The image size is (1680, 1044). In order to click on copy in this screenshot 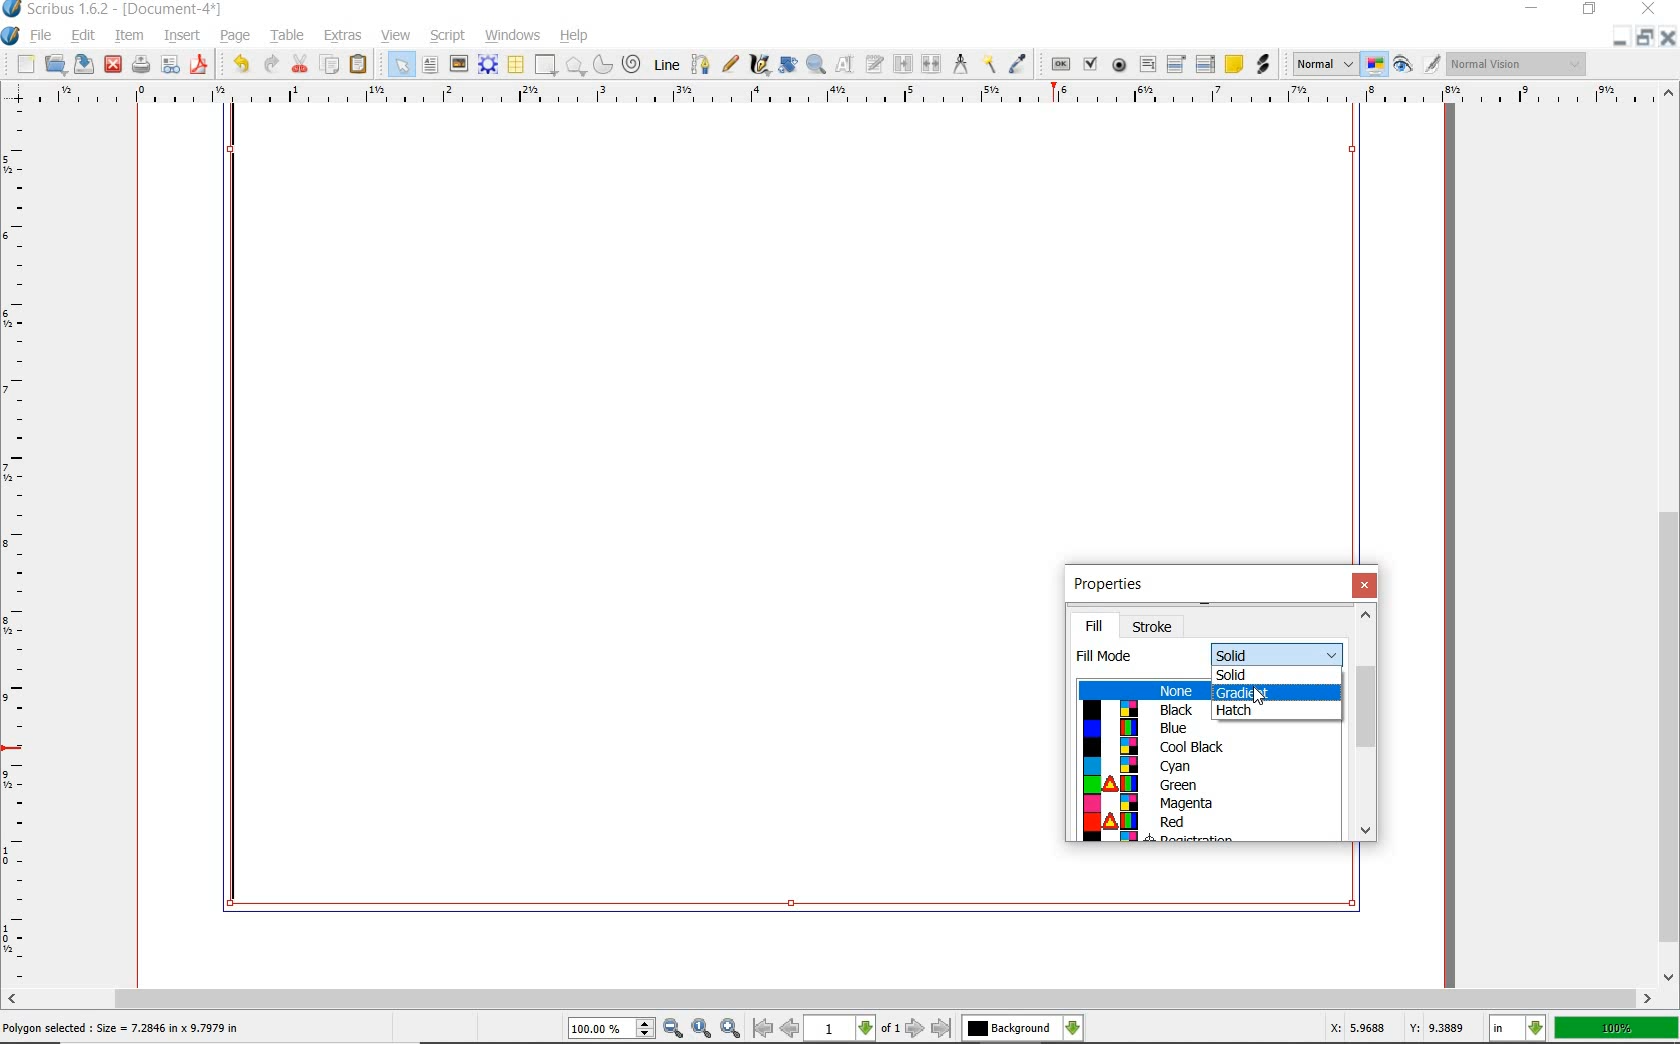, I will do `click(331, 65)`.